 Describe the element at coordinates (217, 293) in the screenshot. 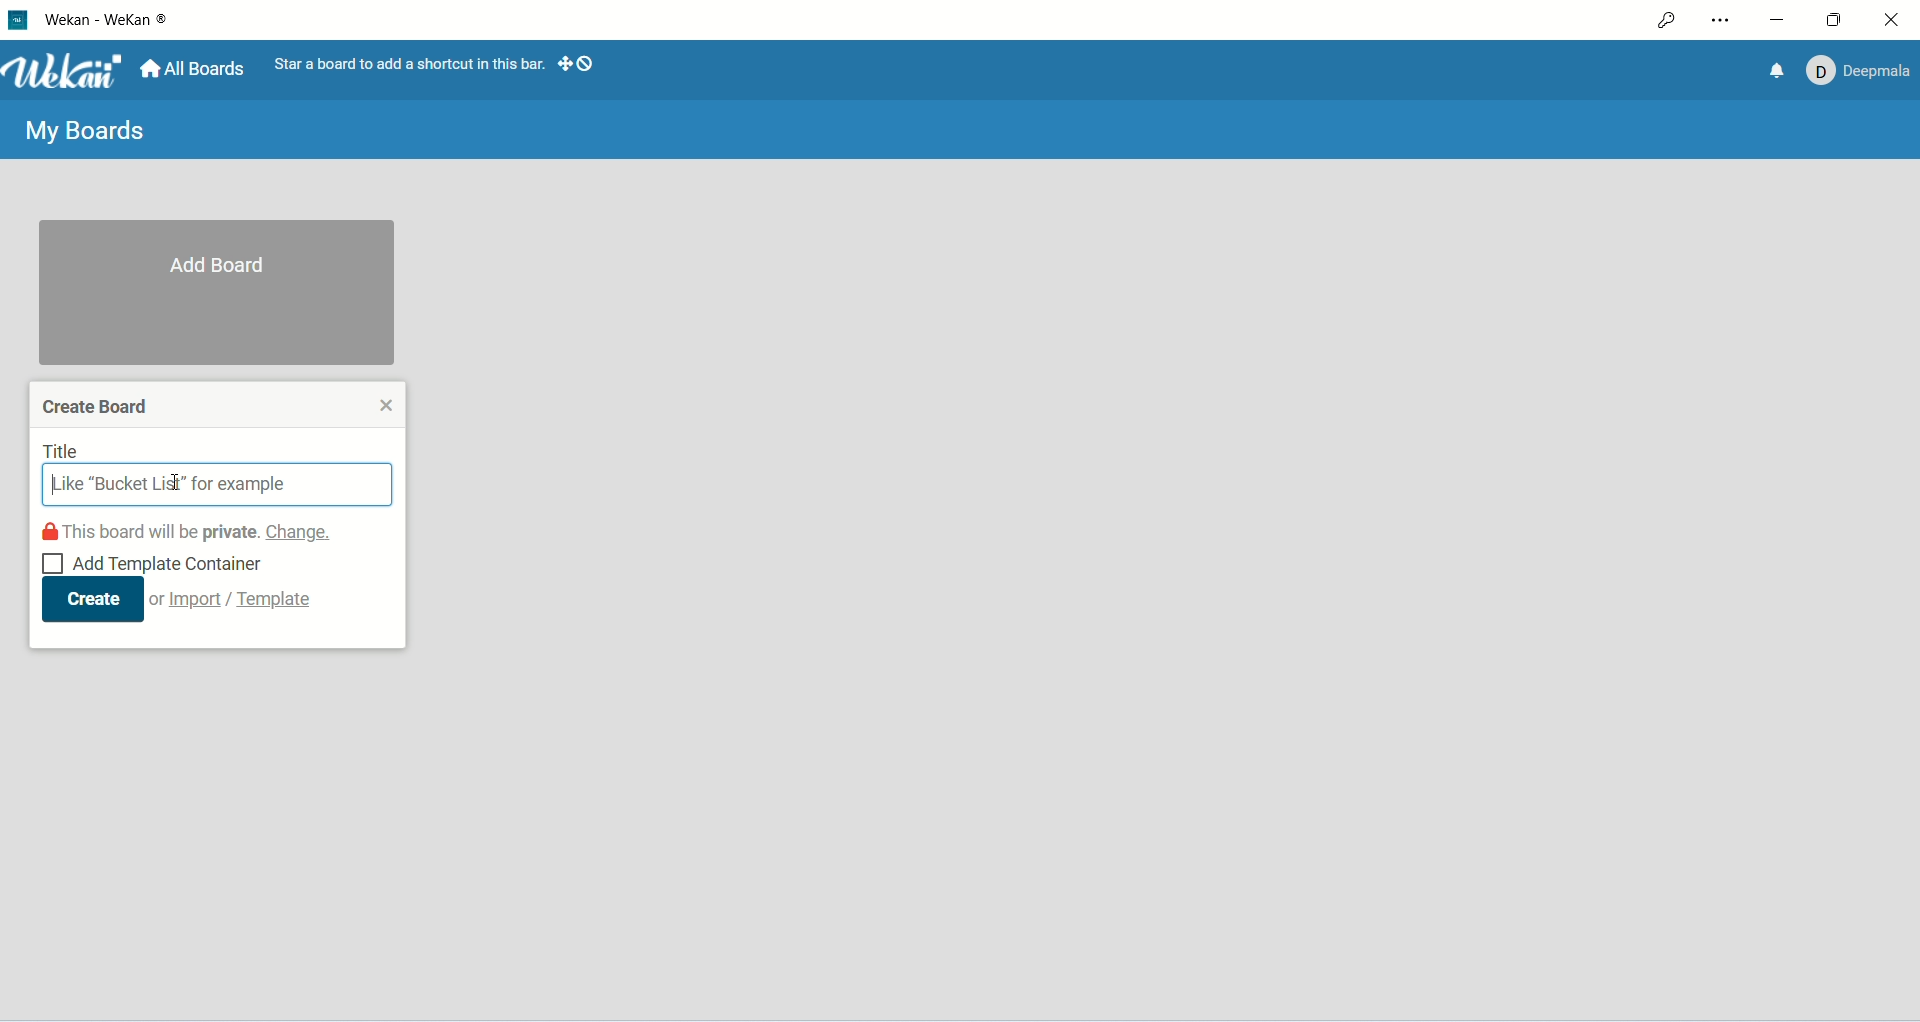

I see `add boards` at that location.